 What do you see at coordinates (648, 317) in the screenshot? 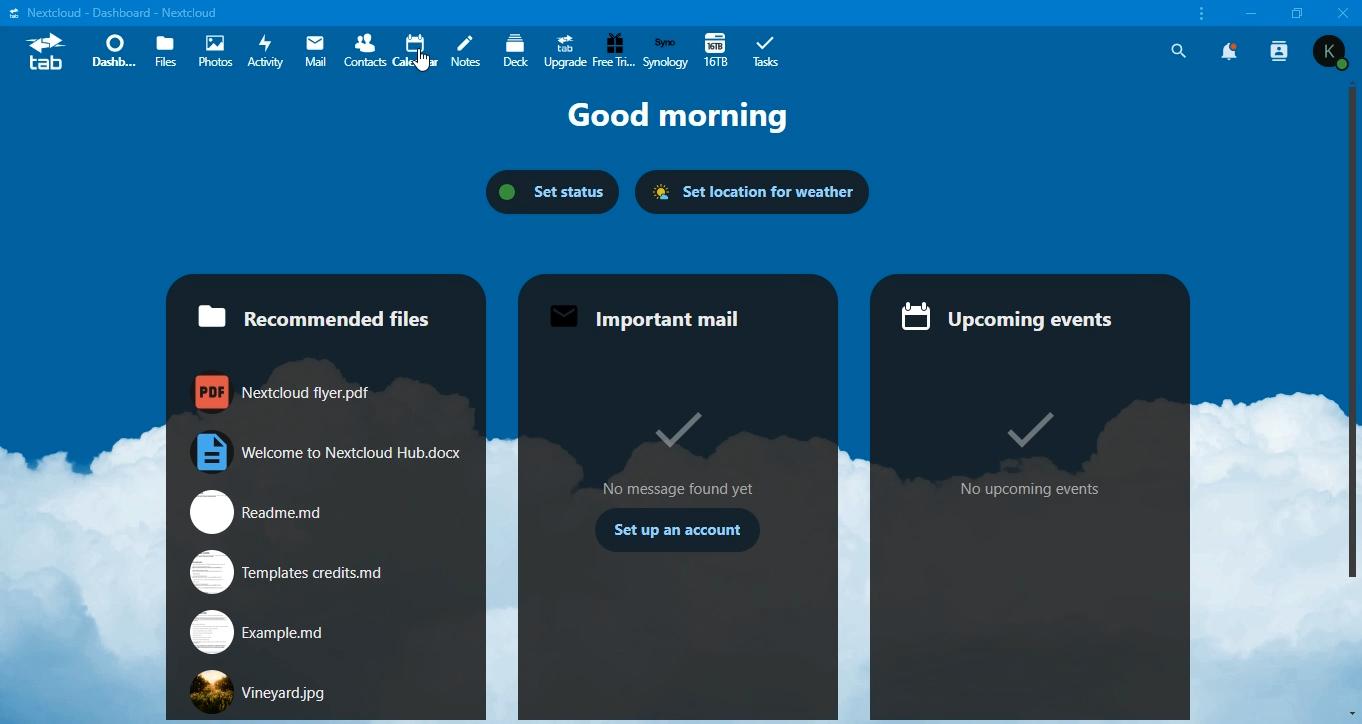
I see `Important mail` at bounding box center [648, 317].